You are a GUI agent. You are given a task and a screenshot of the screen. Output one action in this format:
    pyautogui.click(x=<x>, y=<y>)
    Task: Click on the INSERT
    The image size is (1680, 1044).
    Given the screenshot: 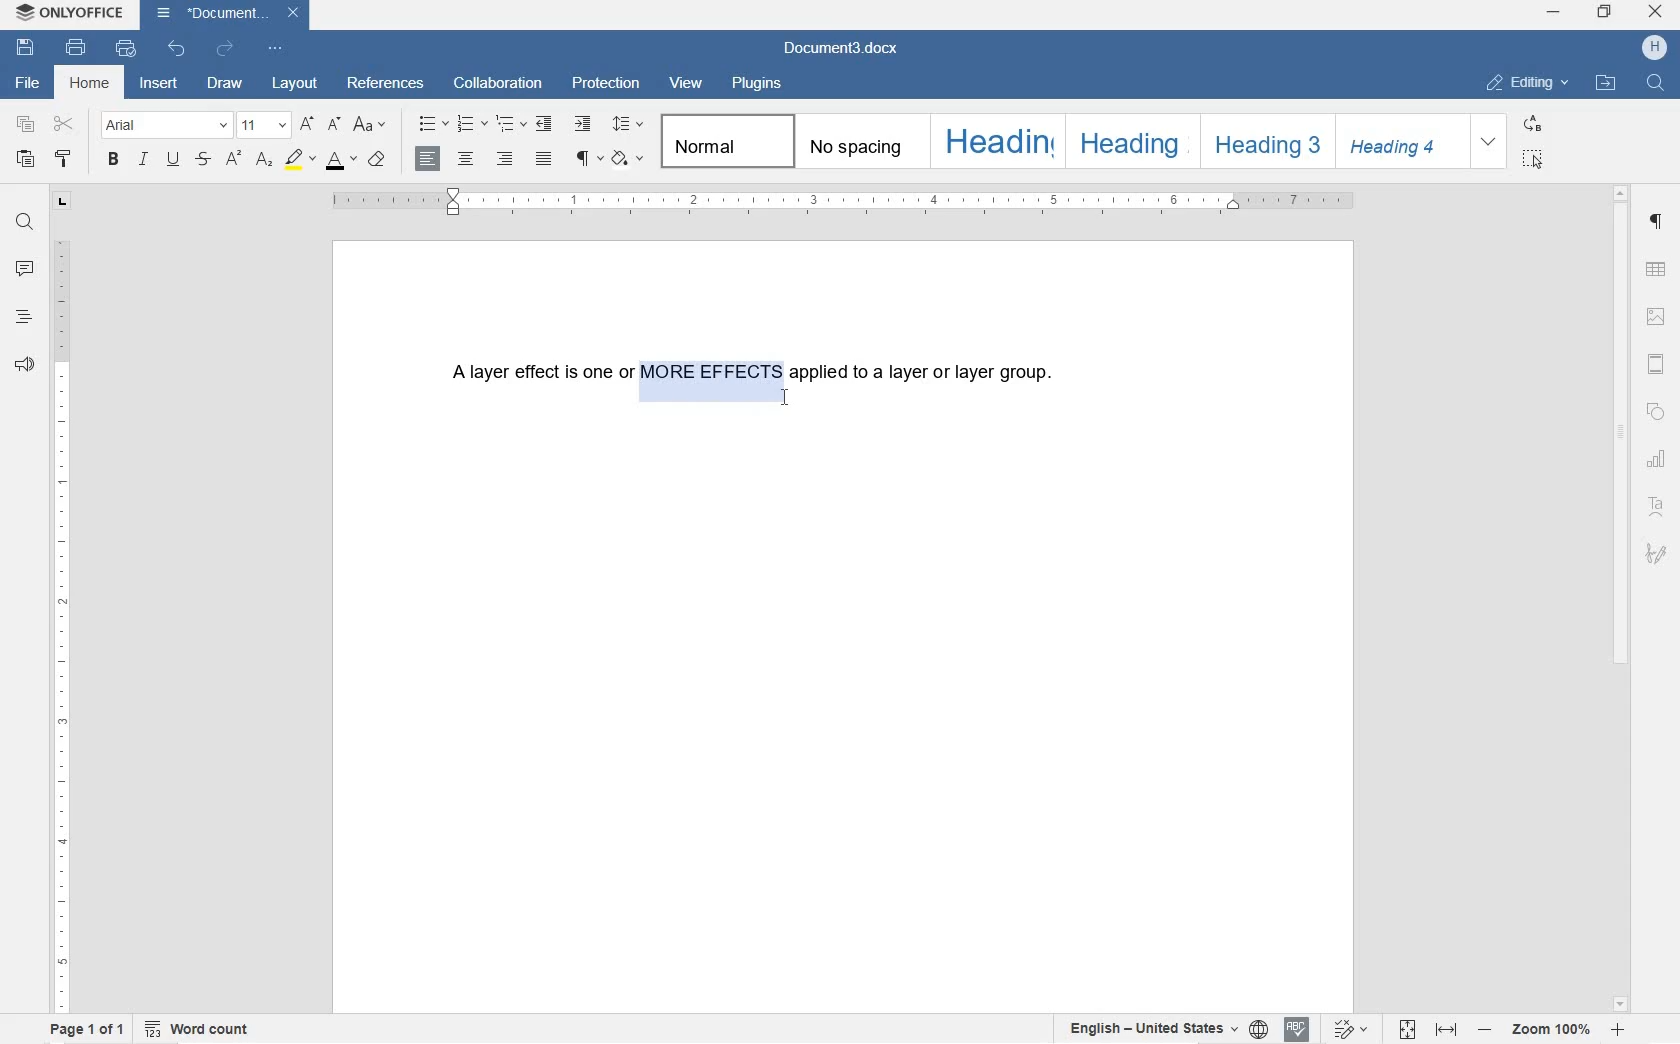 What is the action you would take?
    pyautogui.click(x=160, y=87)
    